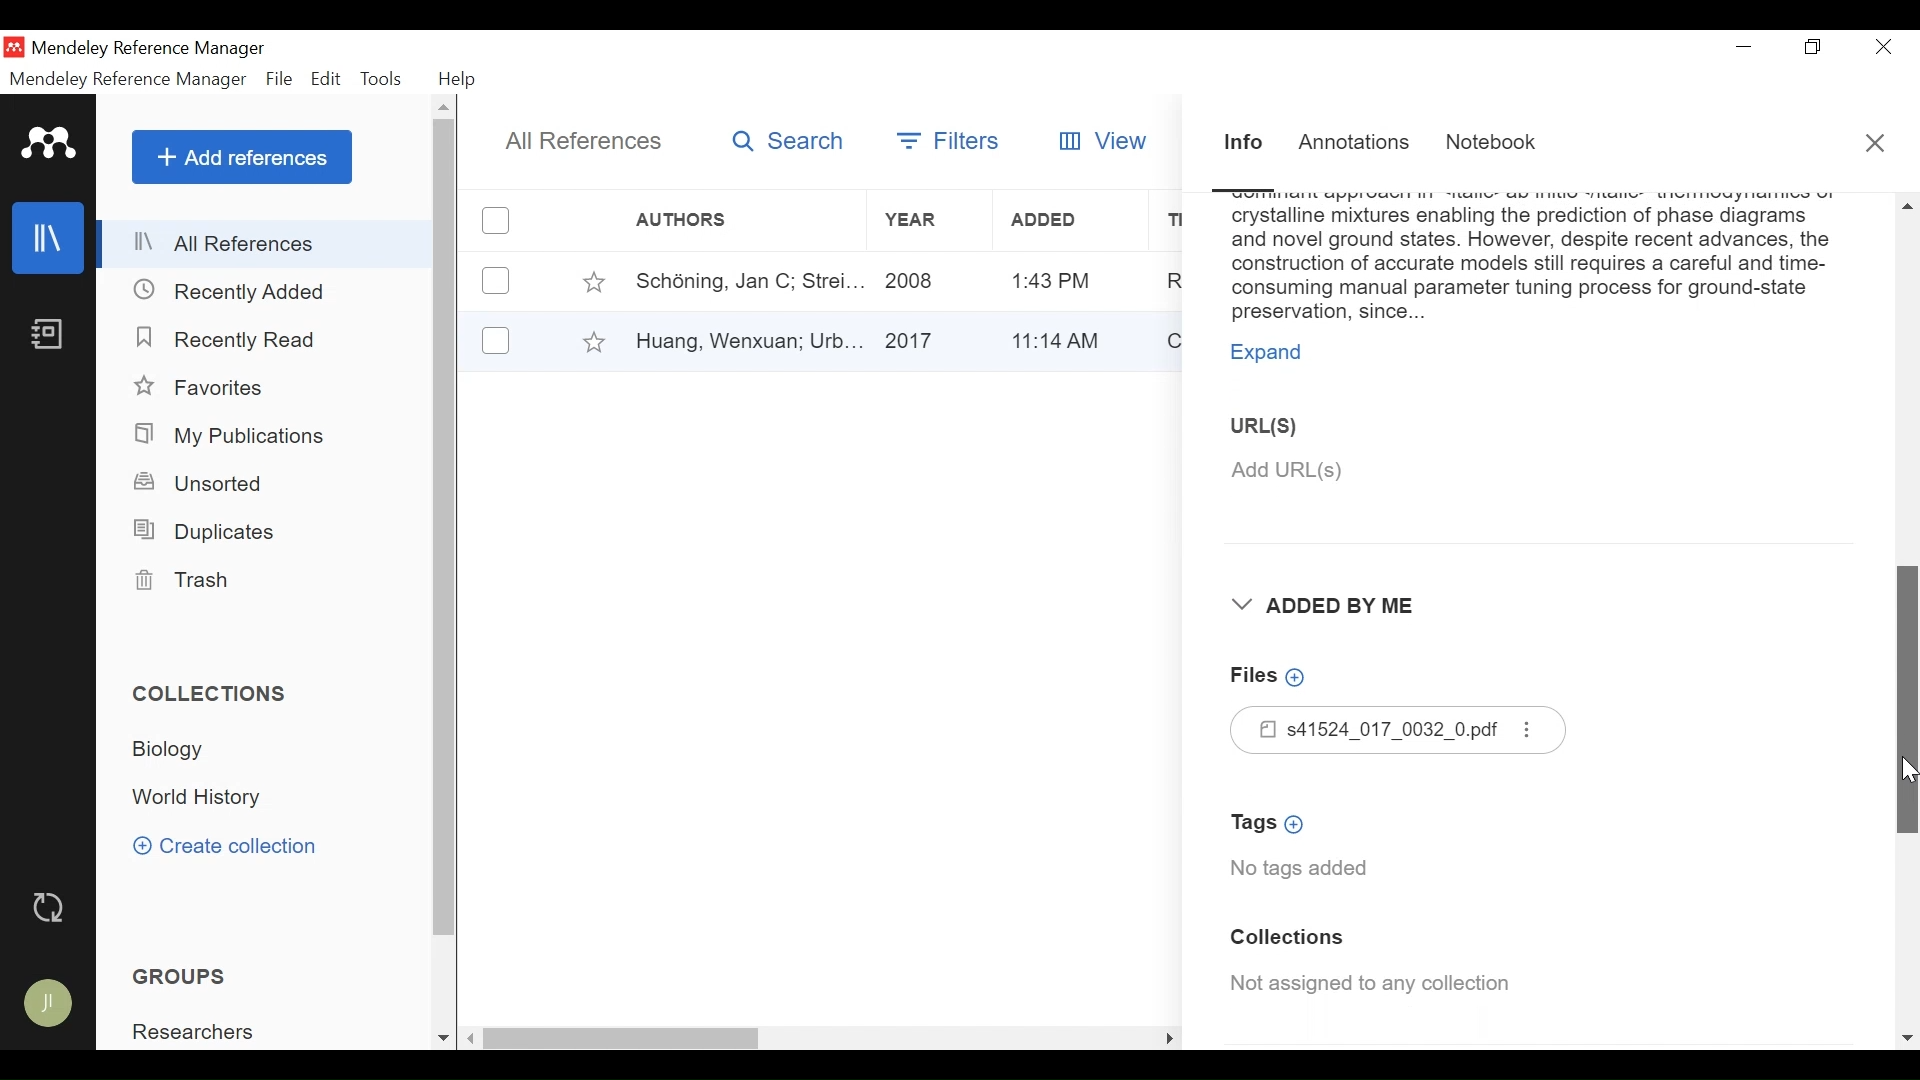  What do you see at coordinates (1064, 338) in the screenshot?
I see `Added` at bounding box center [1064, 338].